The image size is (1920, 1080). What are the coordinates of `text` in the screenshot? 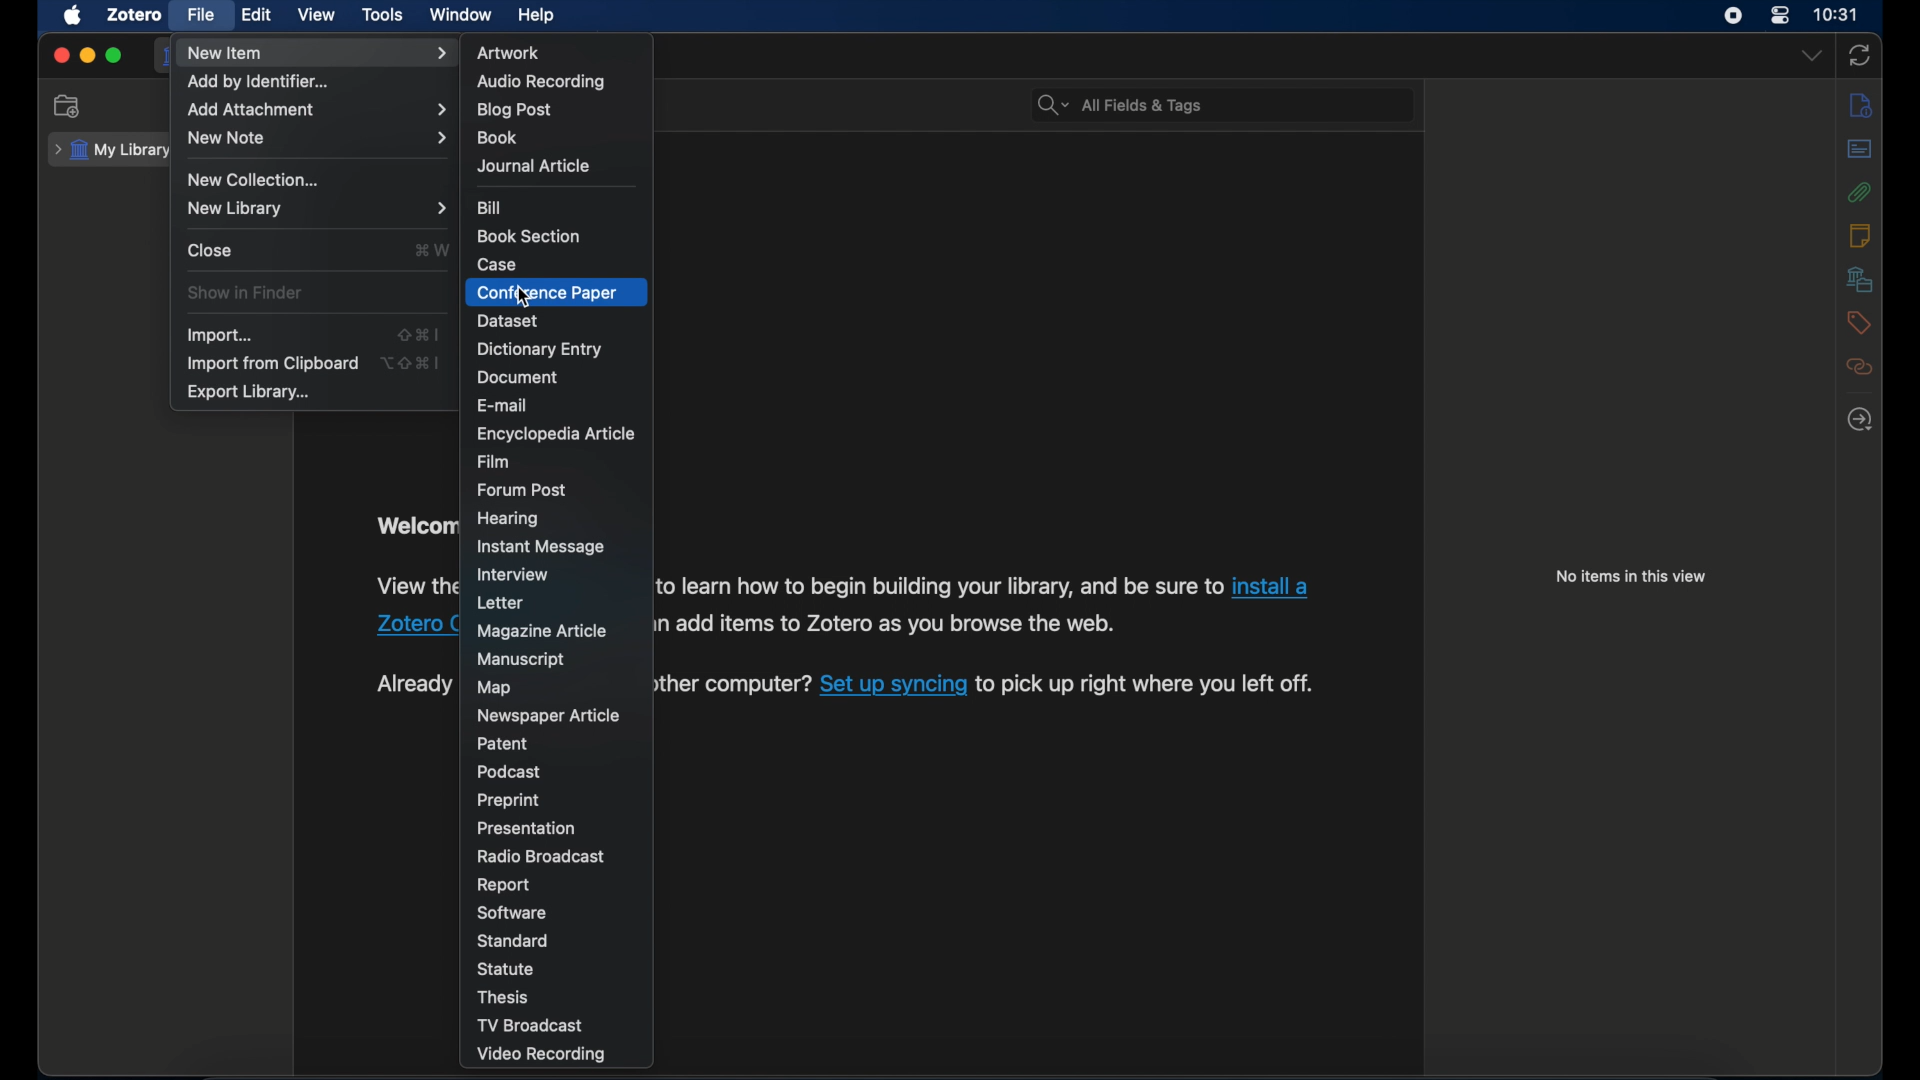 It's located at (727, 683).